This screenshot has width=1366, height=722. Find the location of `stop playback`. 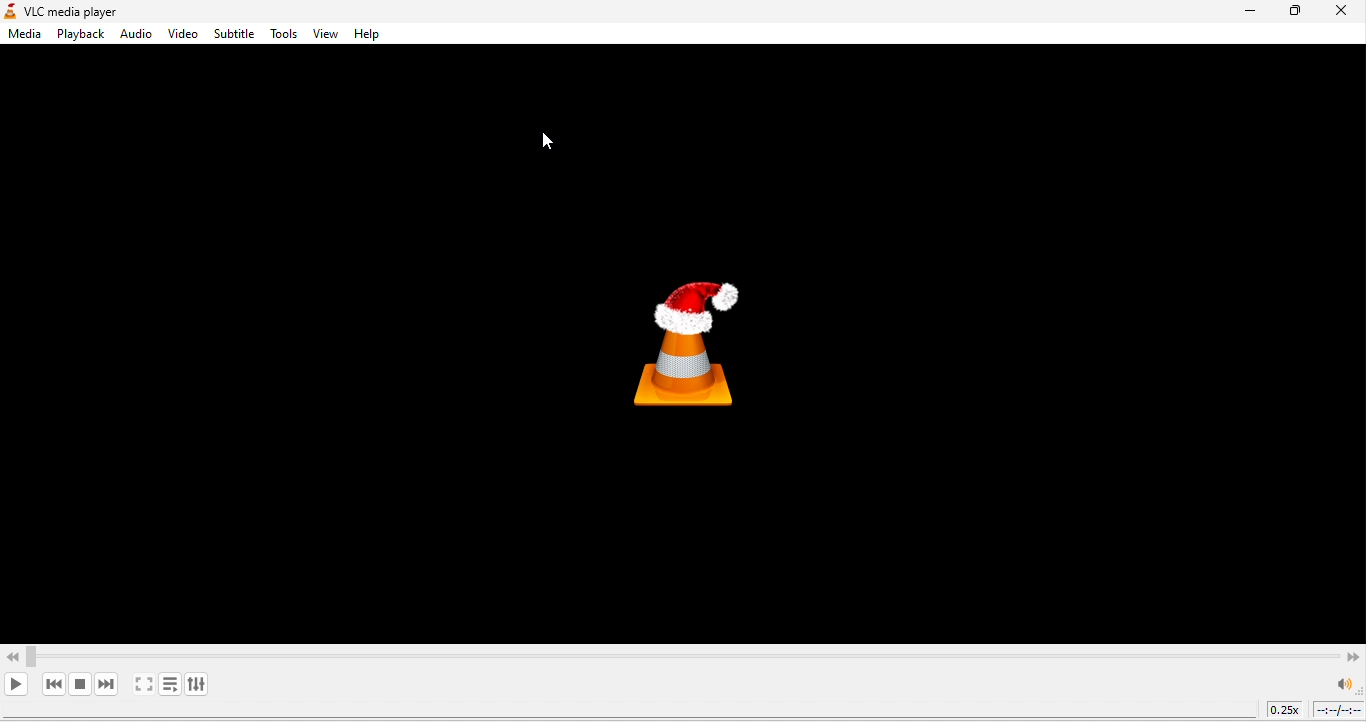

stop playback is located at coordinates (87, 680).